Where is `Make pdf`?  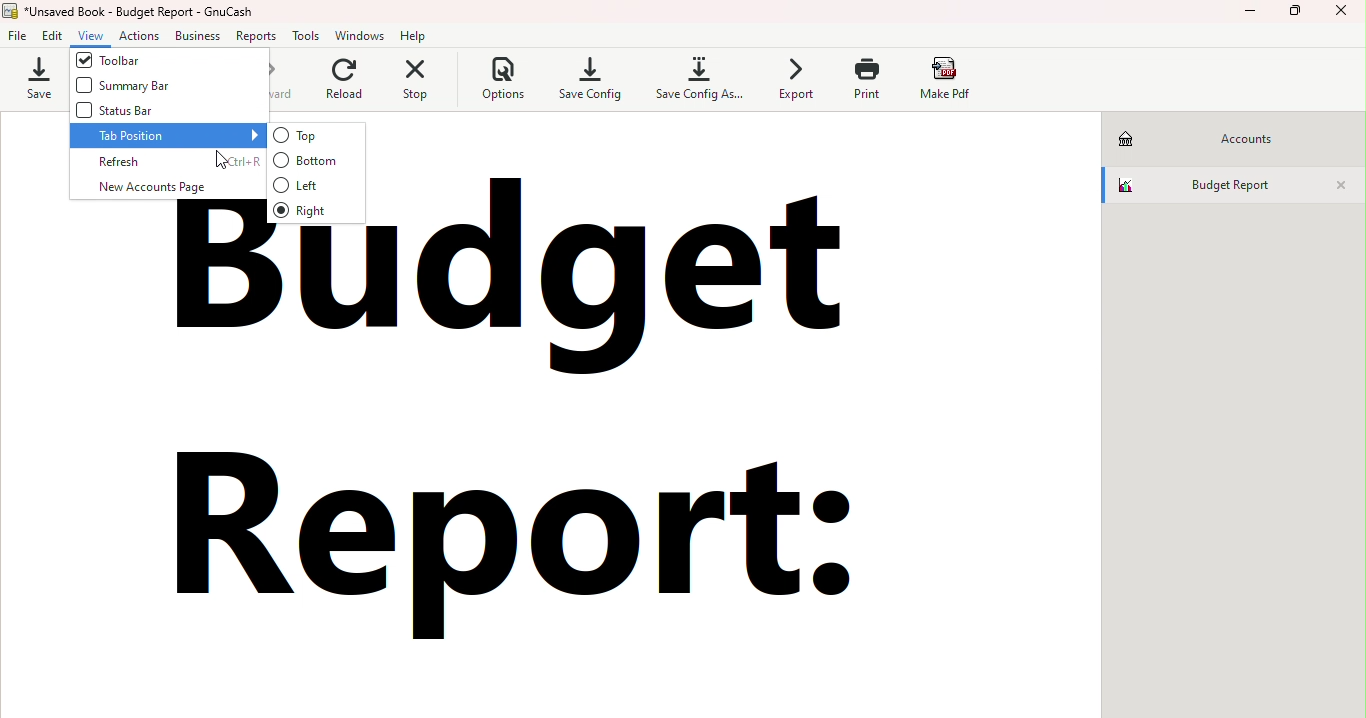 Make pdf is located at coordinates (945, 80).